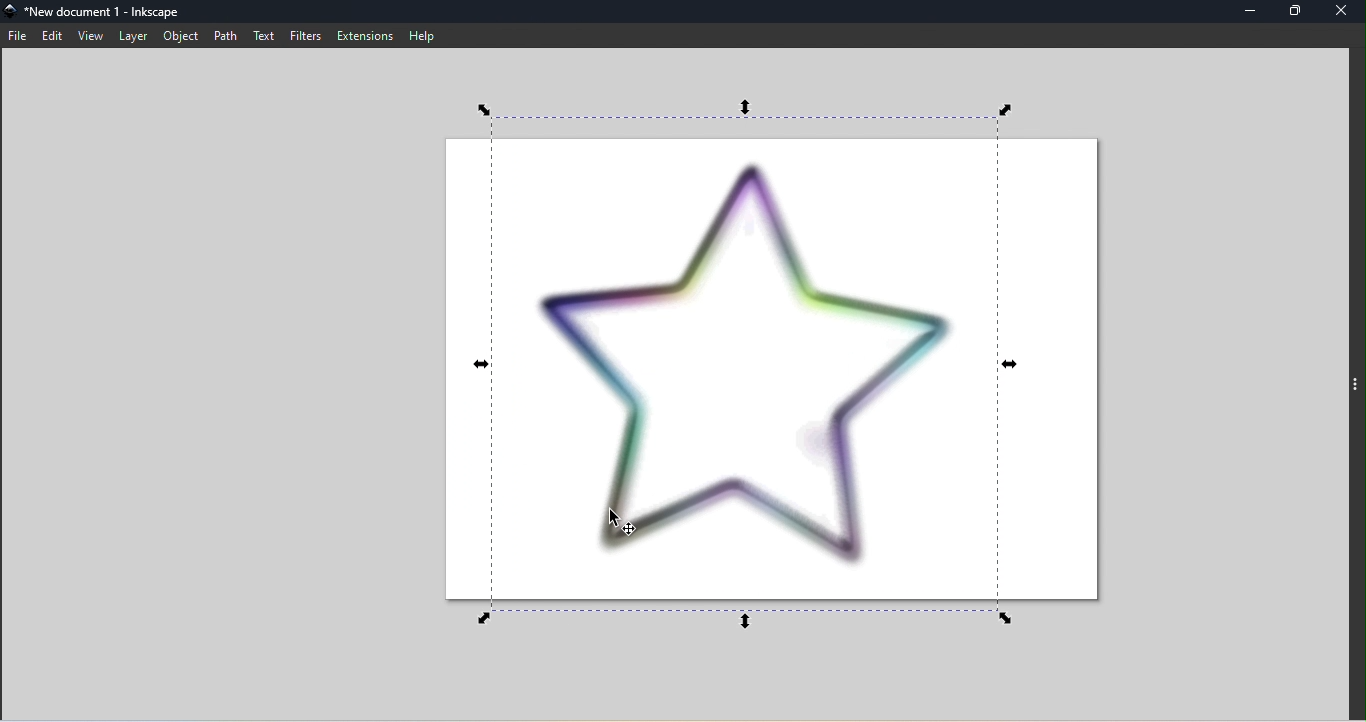 The height and width of the screenshot is (722, 1366). I want to click on Extensions, so click(361, 37).